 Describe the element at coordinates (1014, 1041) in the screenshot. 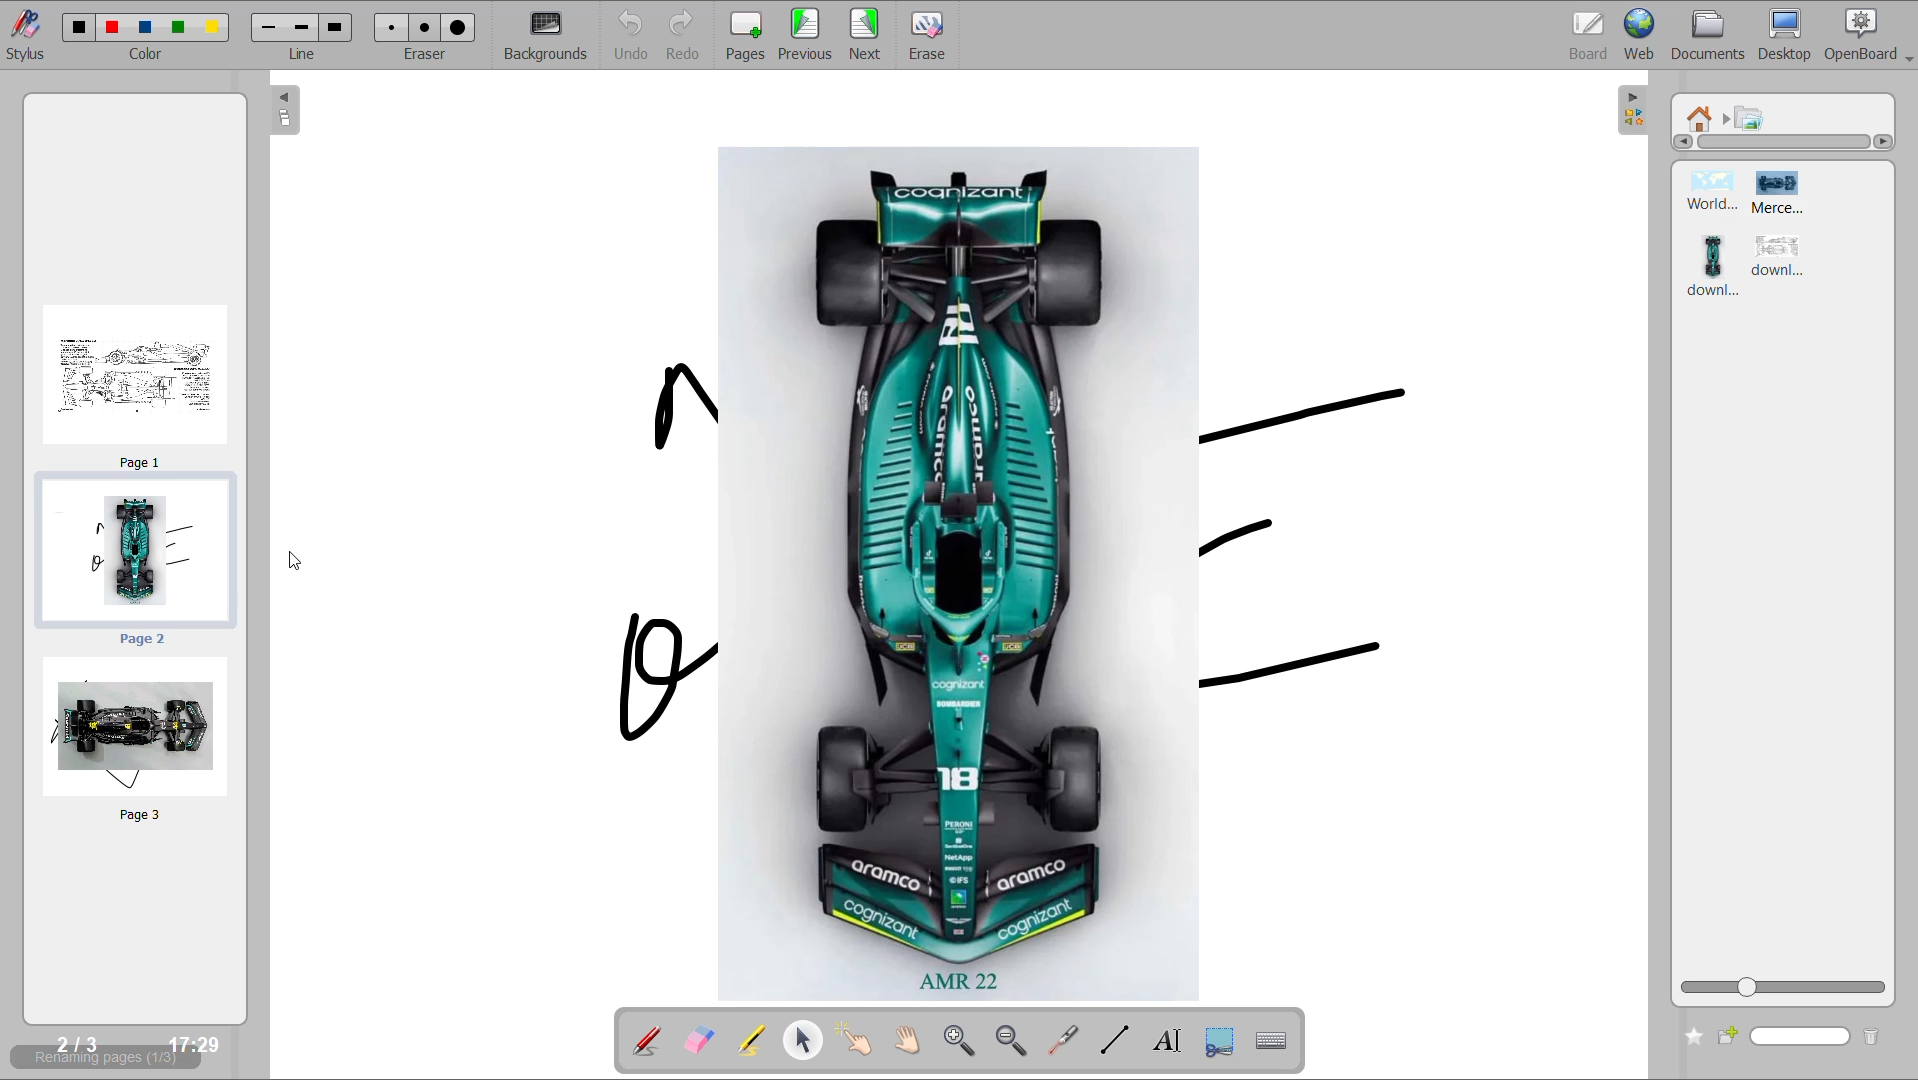

I see `zoom out` at that location.